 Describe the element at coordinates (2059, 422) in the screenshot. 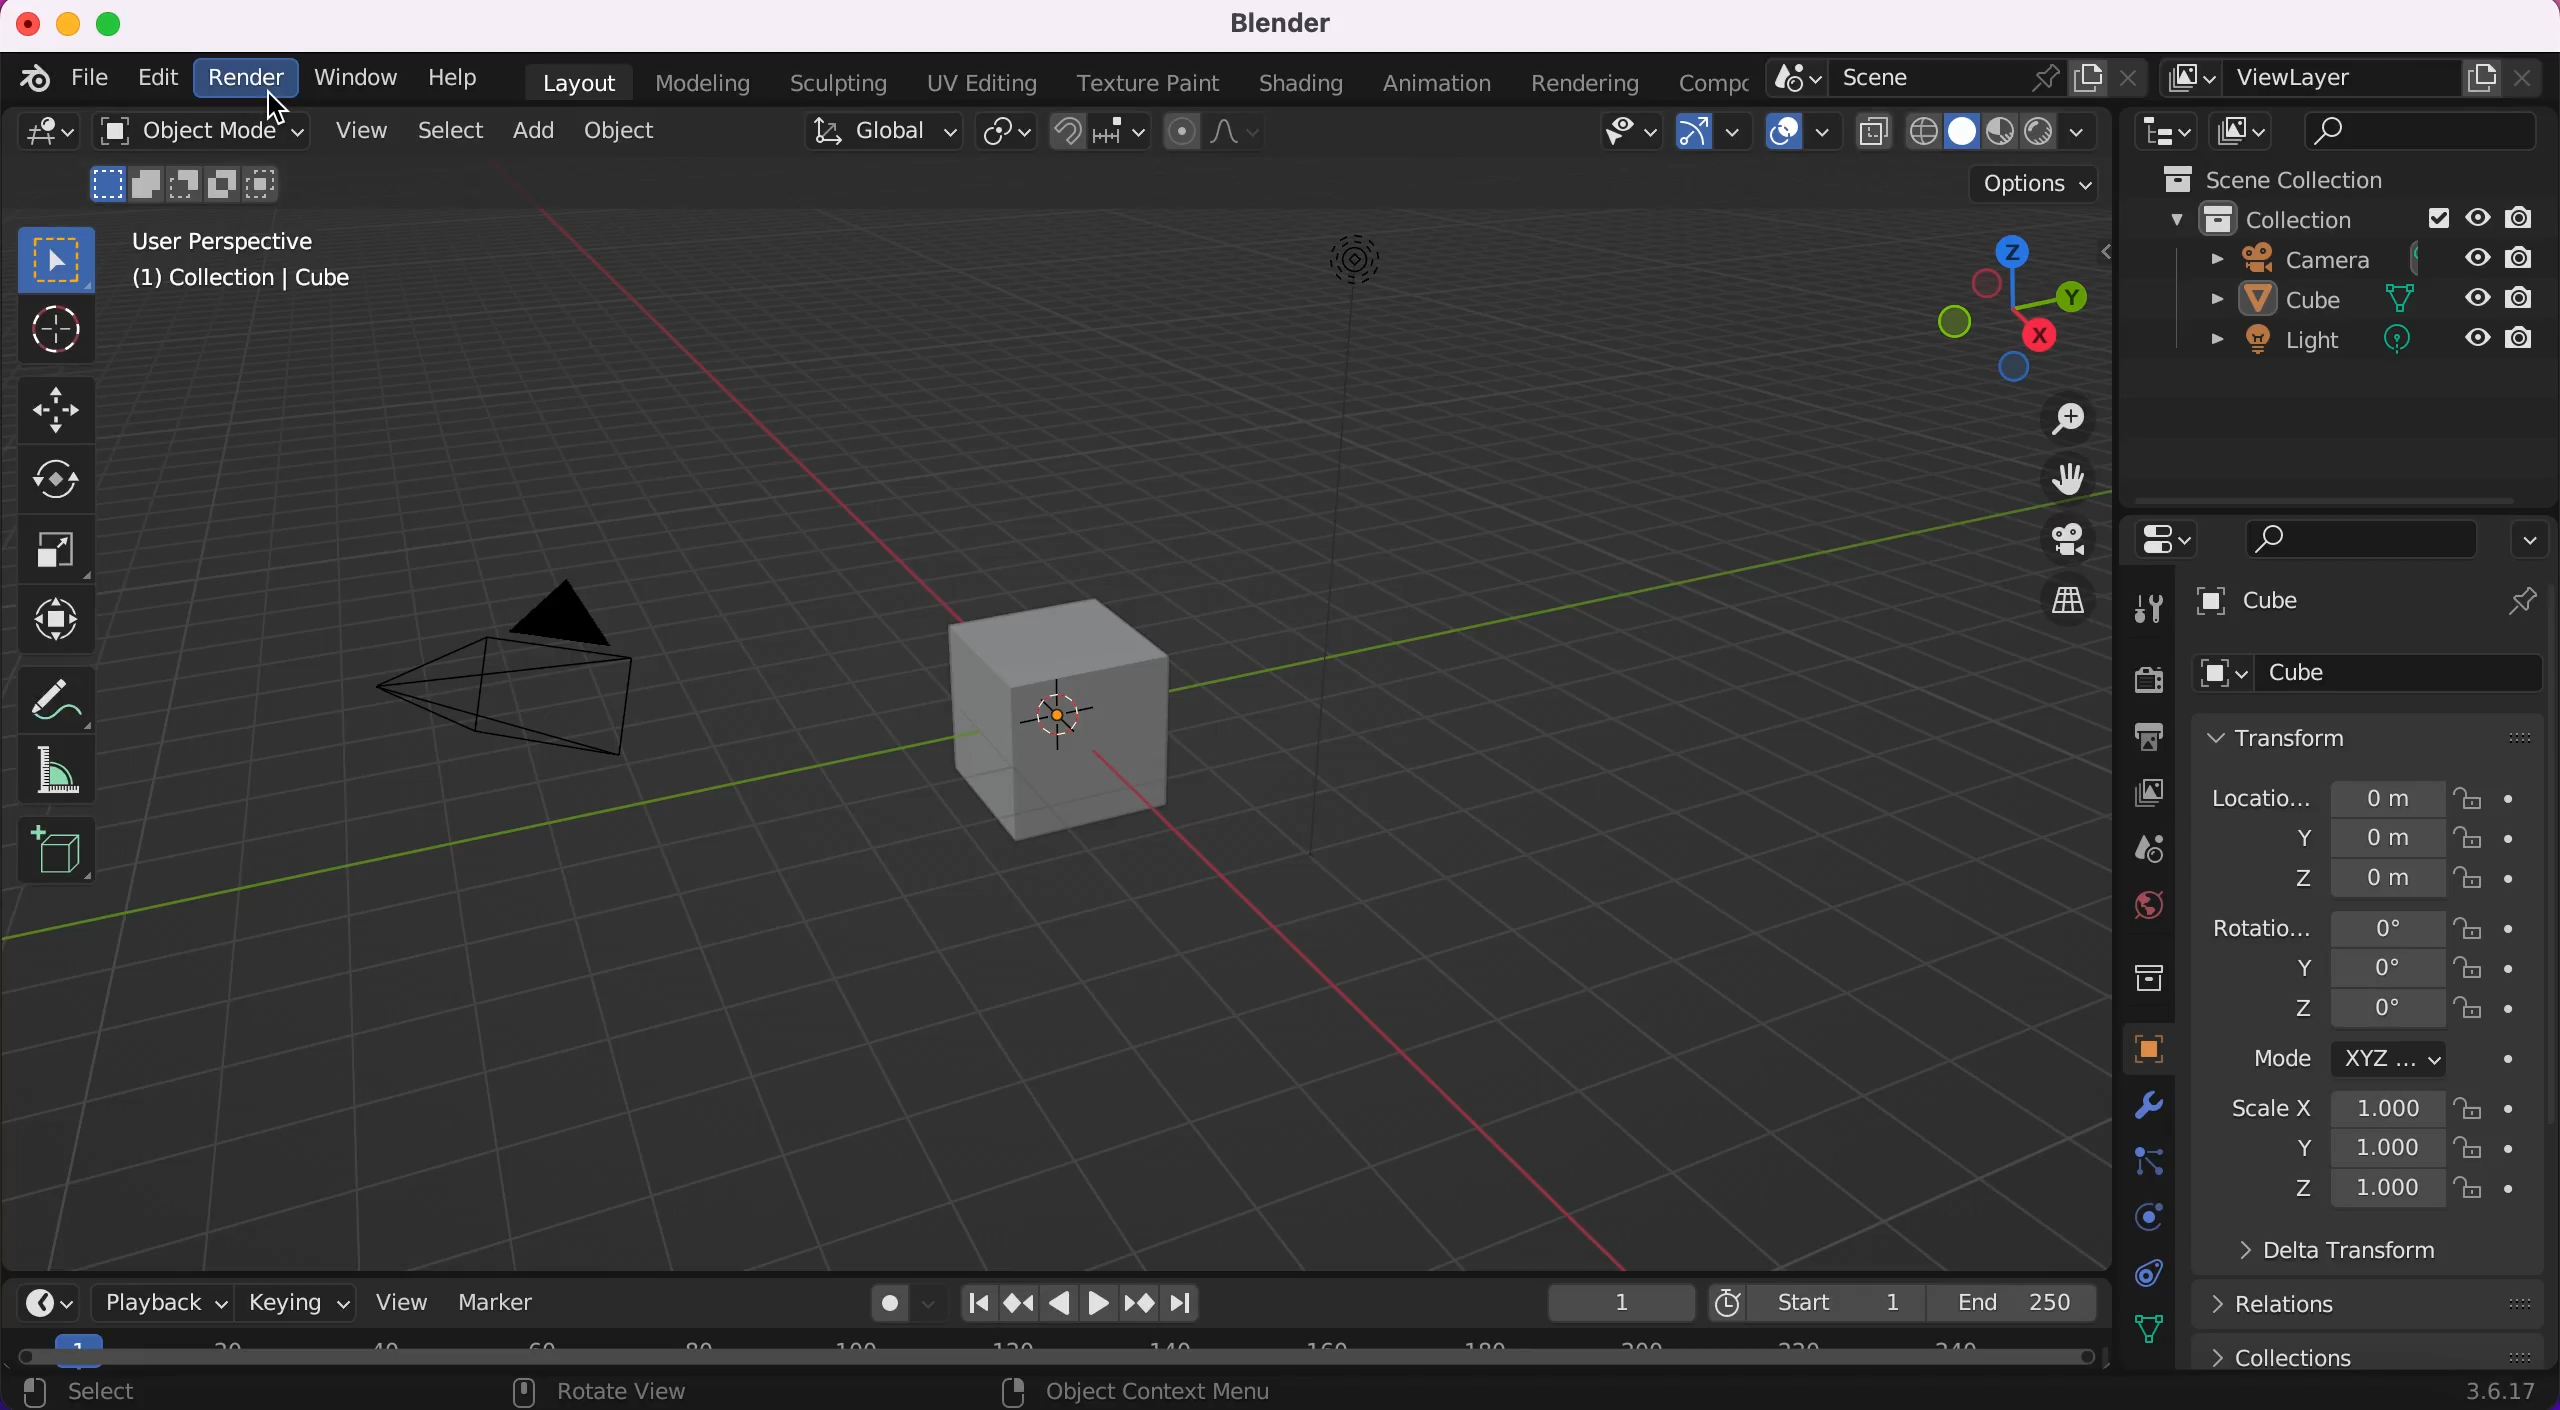

I see `zoom in/out` at that location.